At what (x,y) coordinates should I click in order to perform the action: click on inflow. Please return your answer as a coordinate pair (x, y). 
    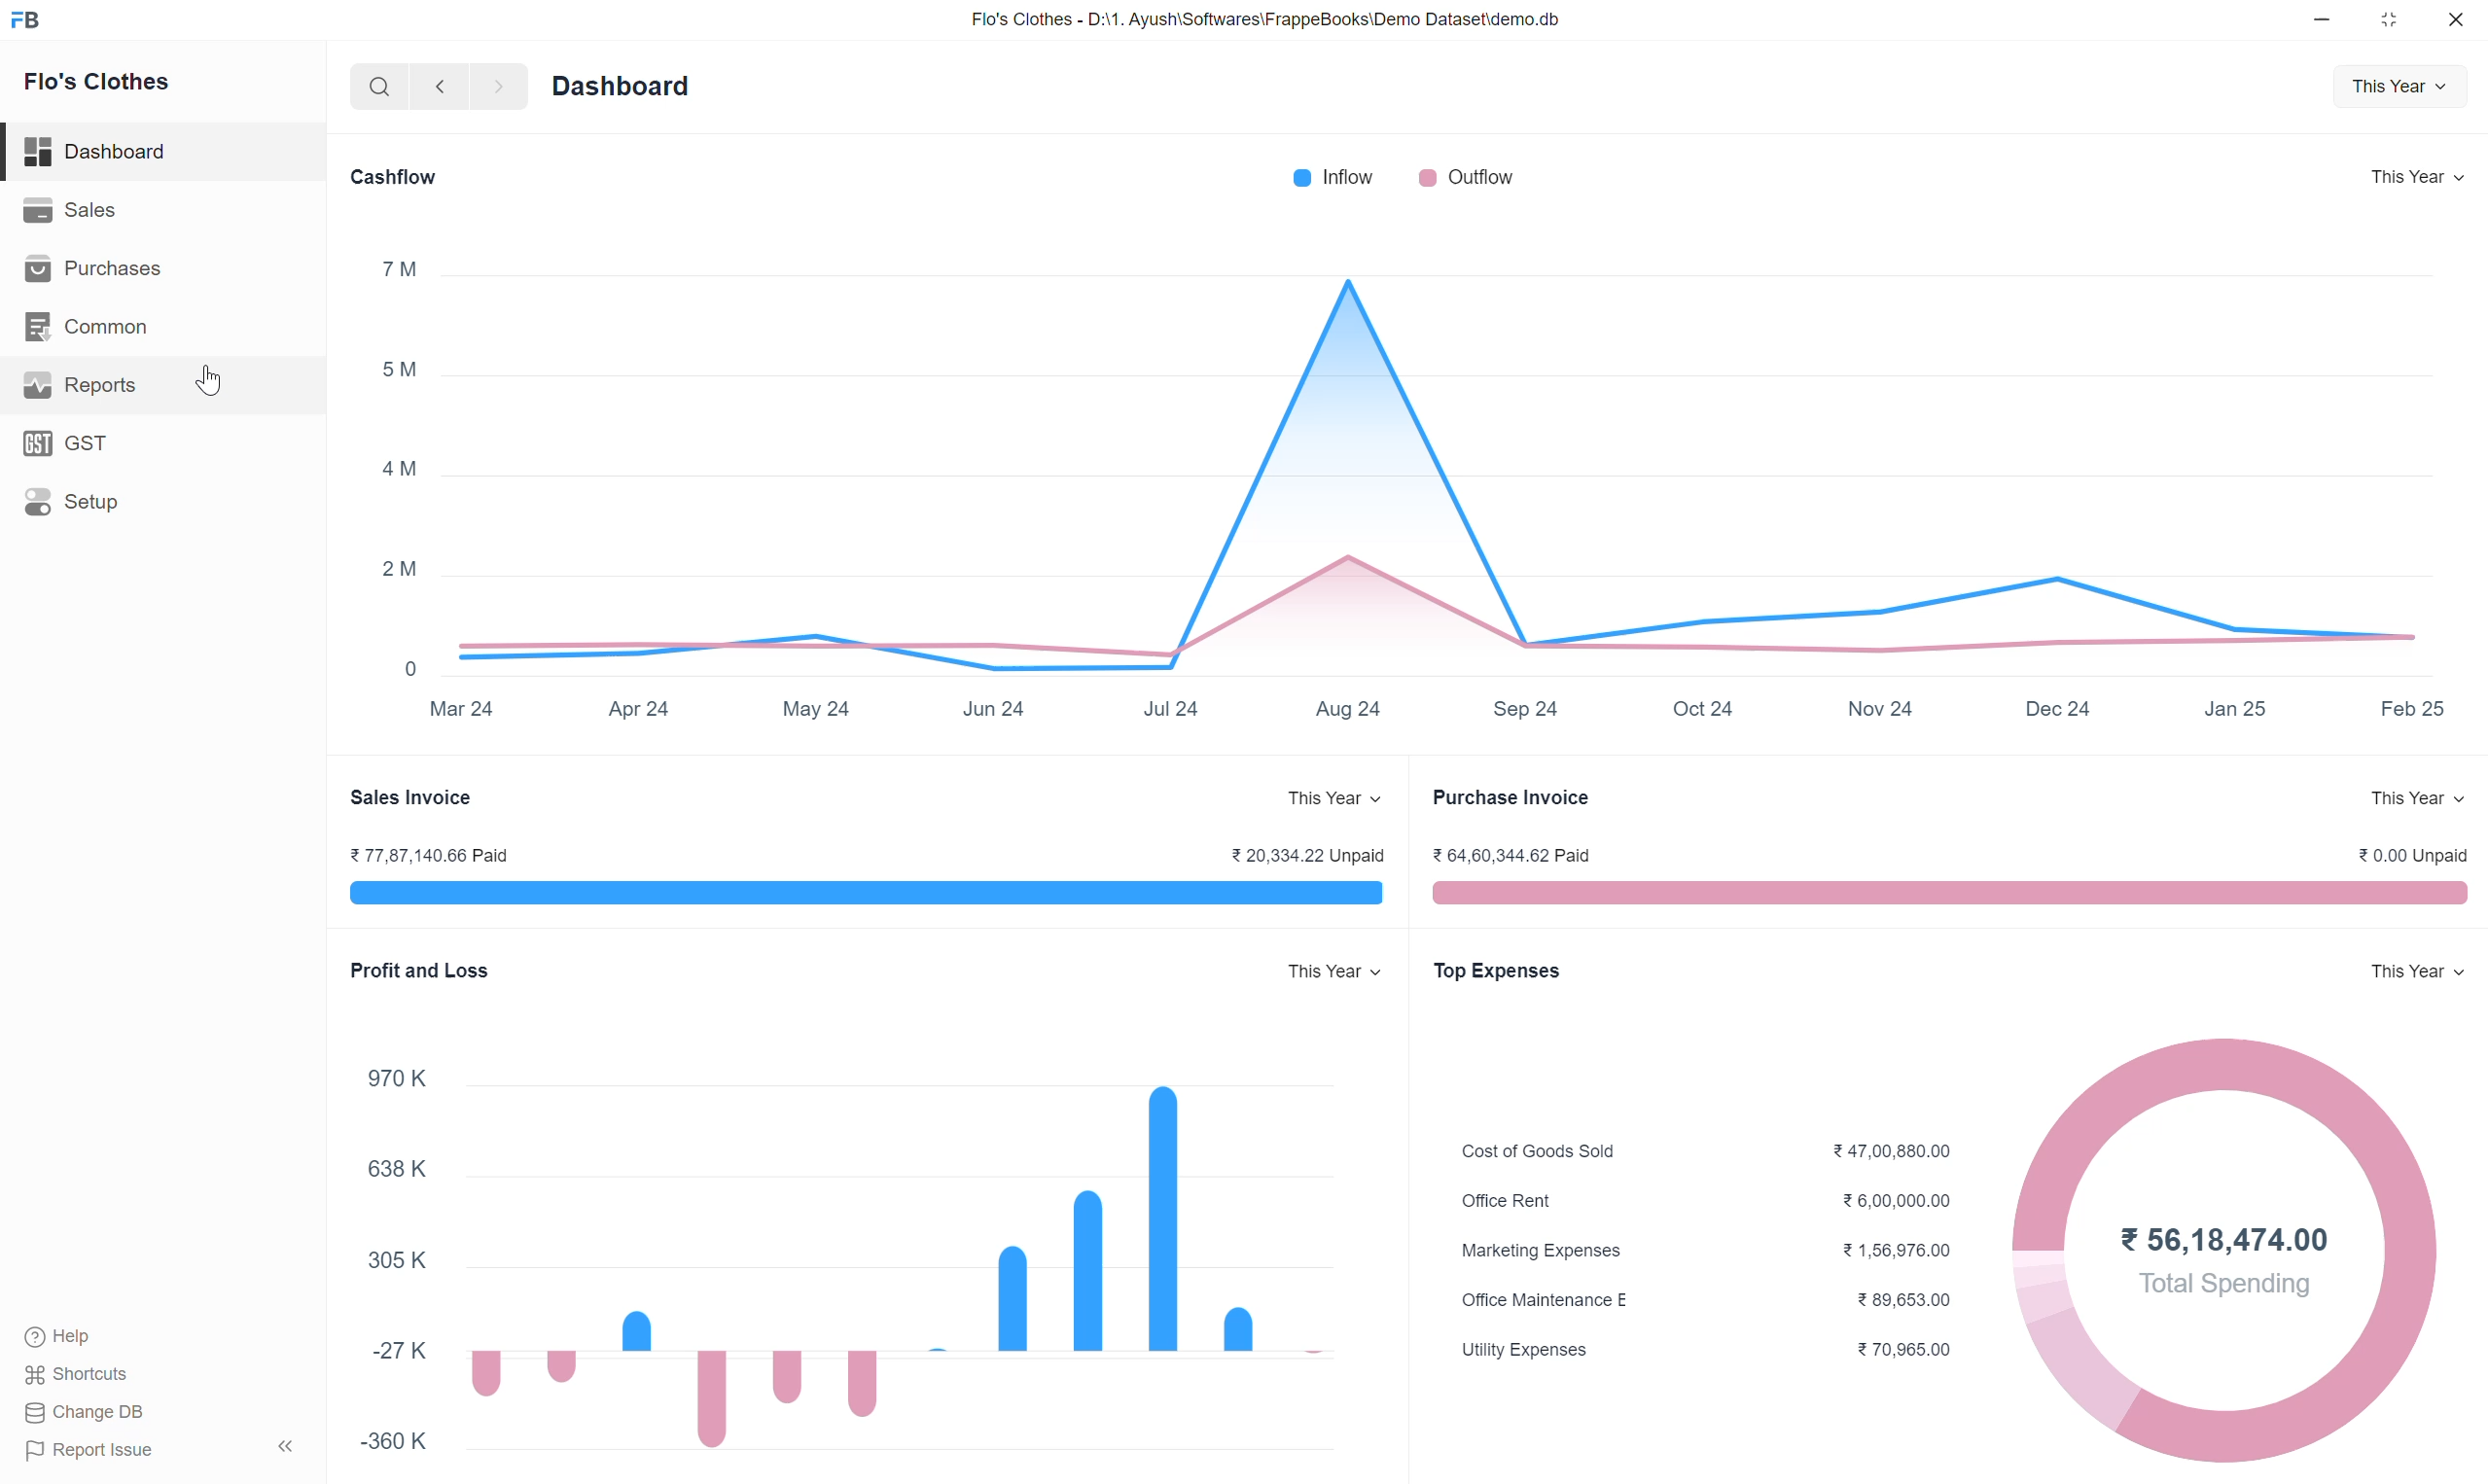
    Looking at the image, I should click on (1337, 180).